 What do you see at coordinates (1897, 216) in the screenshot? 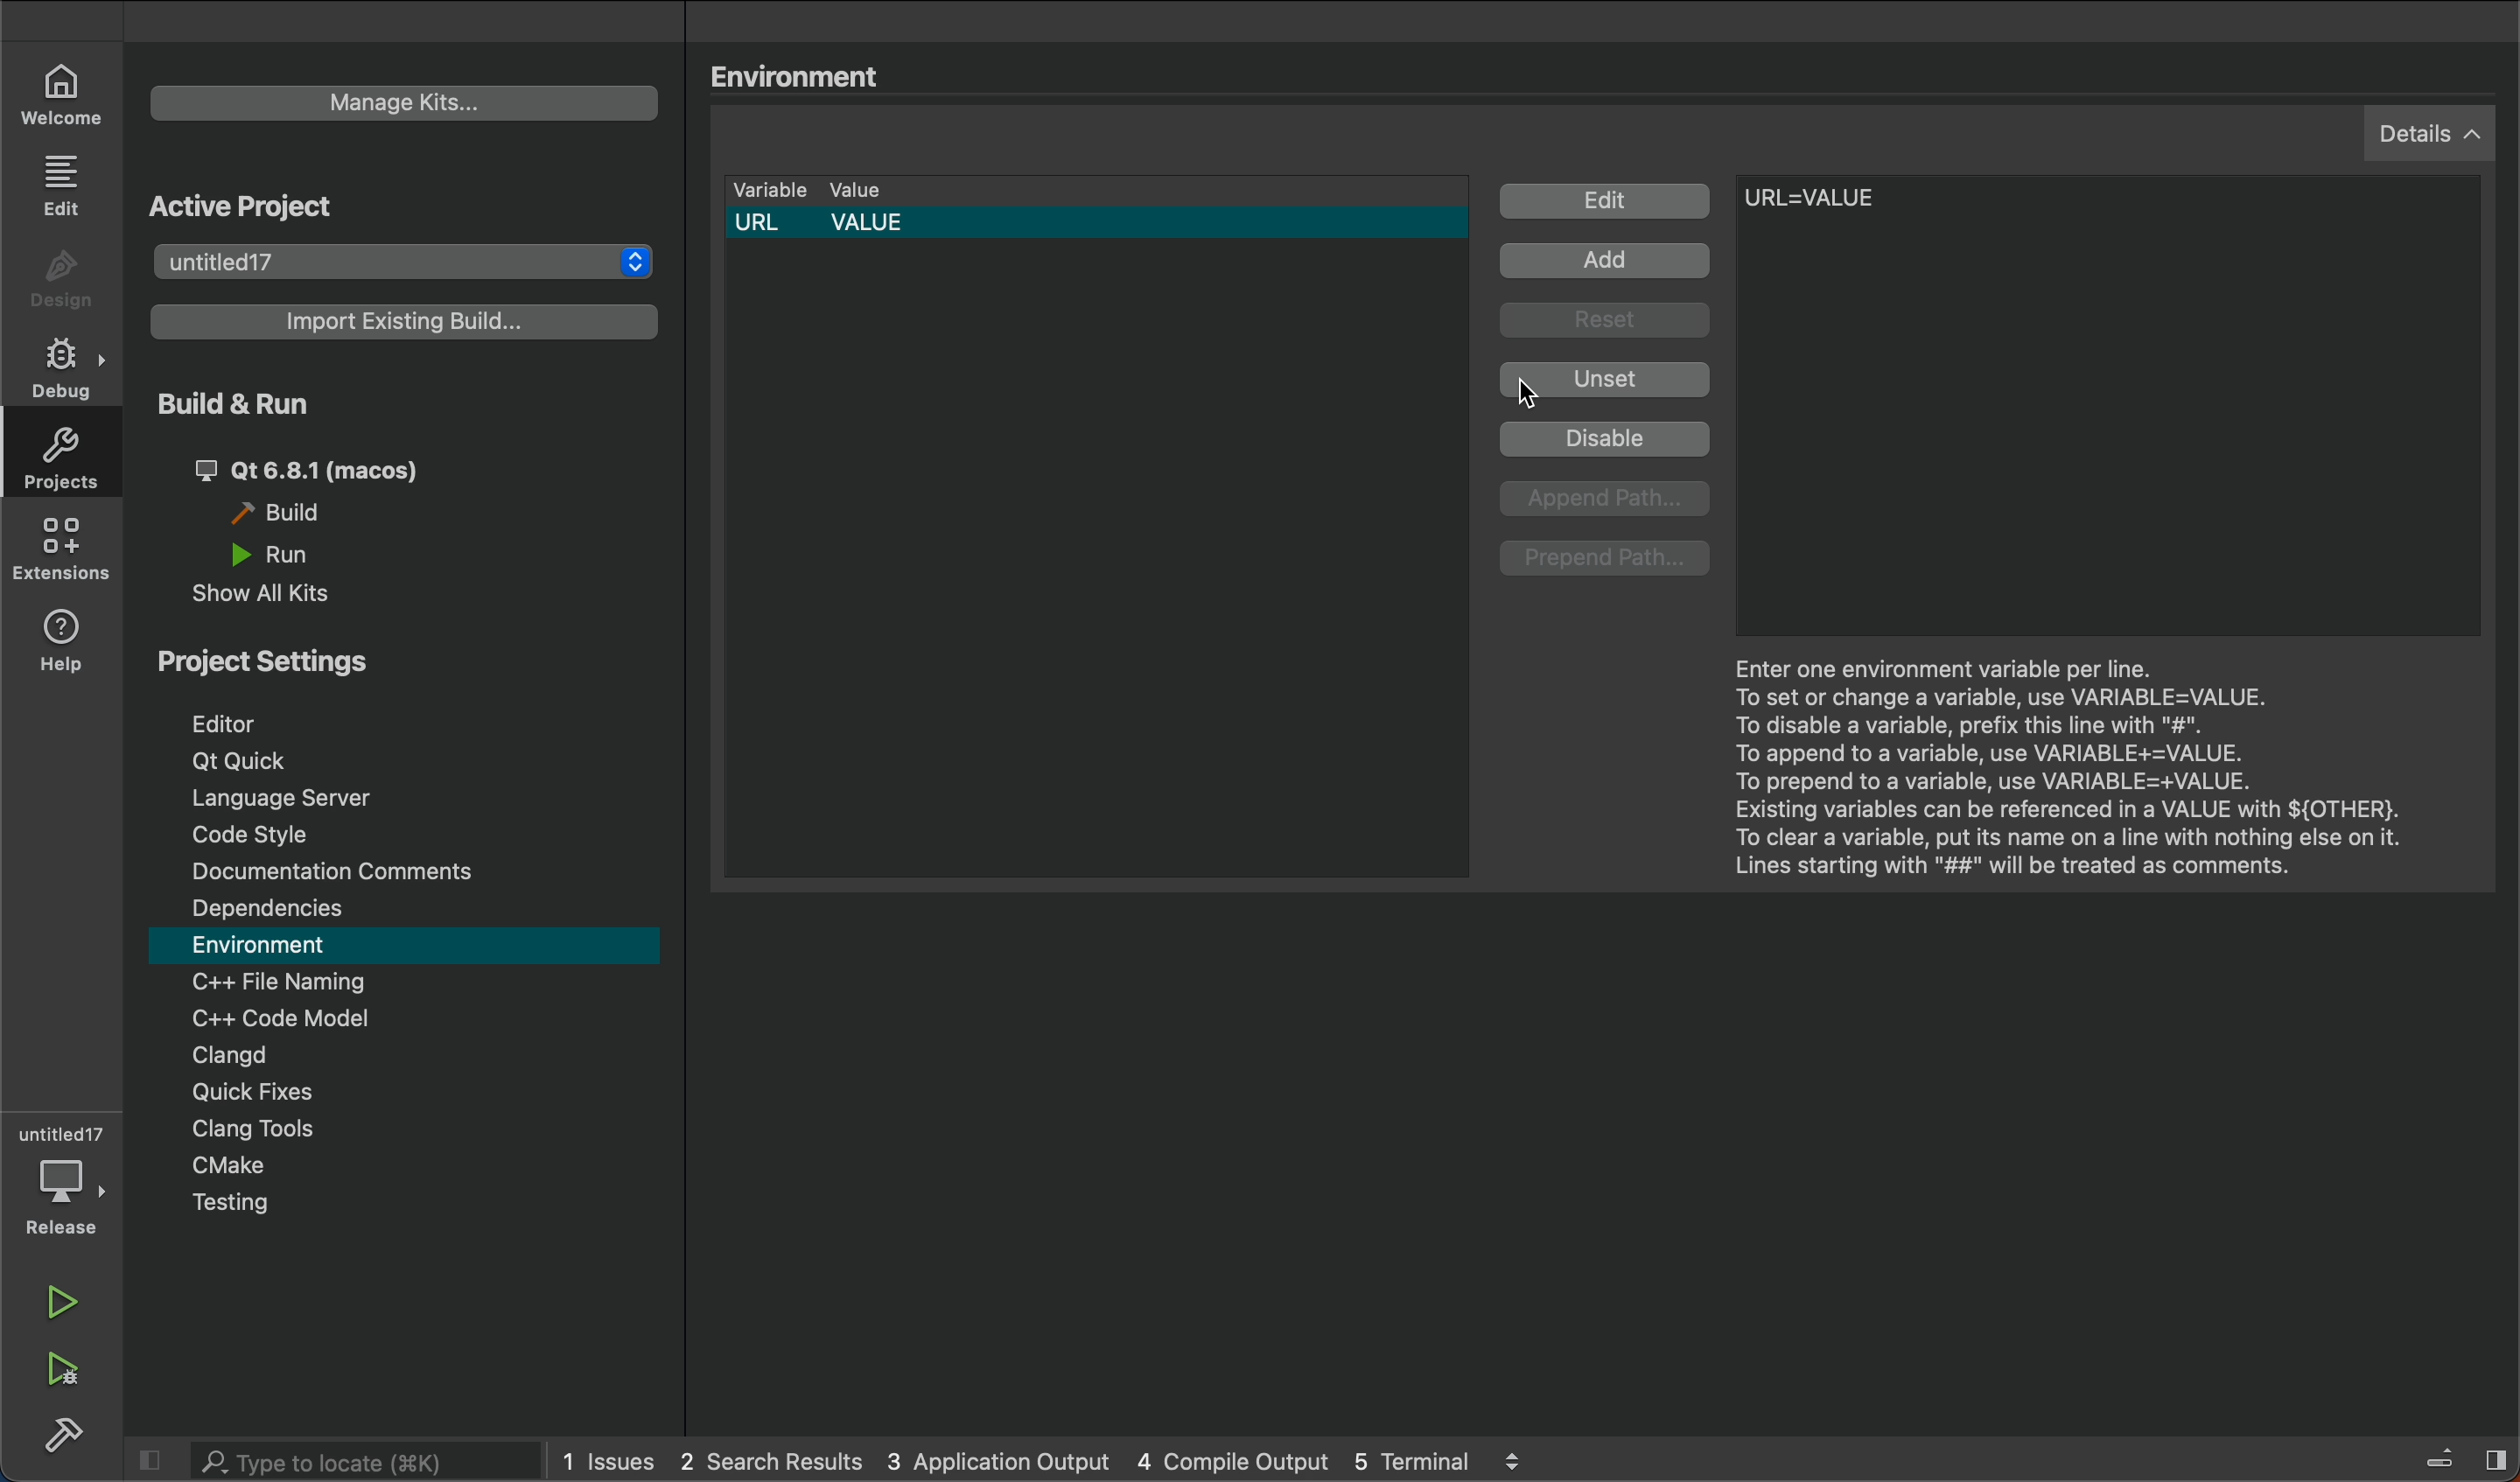
I see `new variables ` at bounding box center [1897, 216].